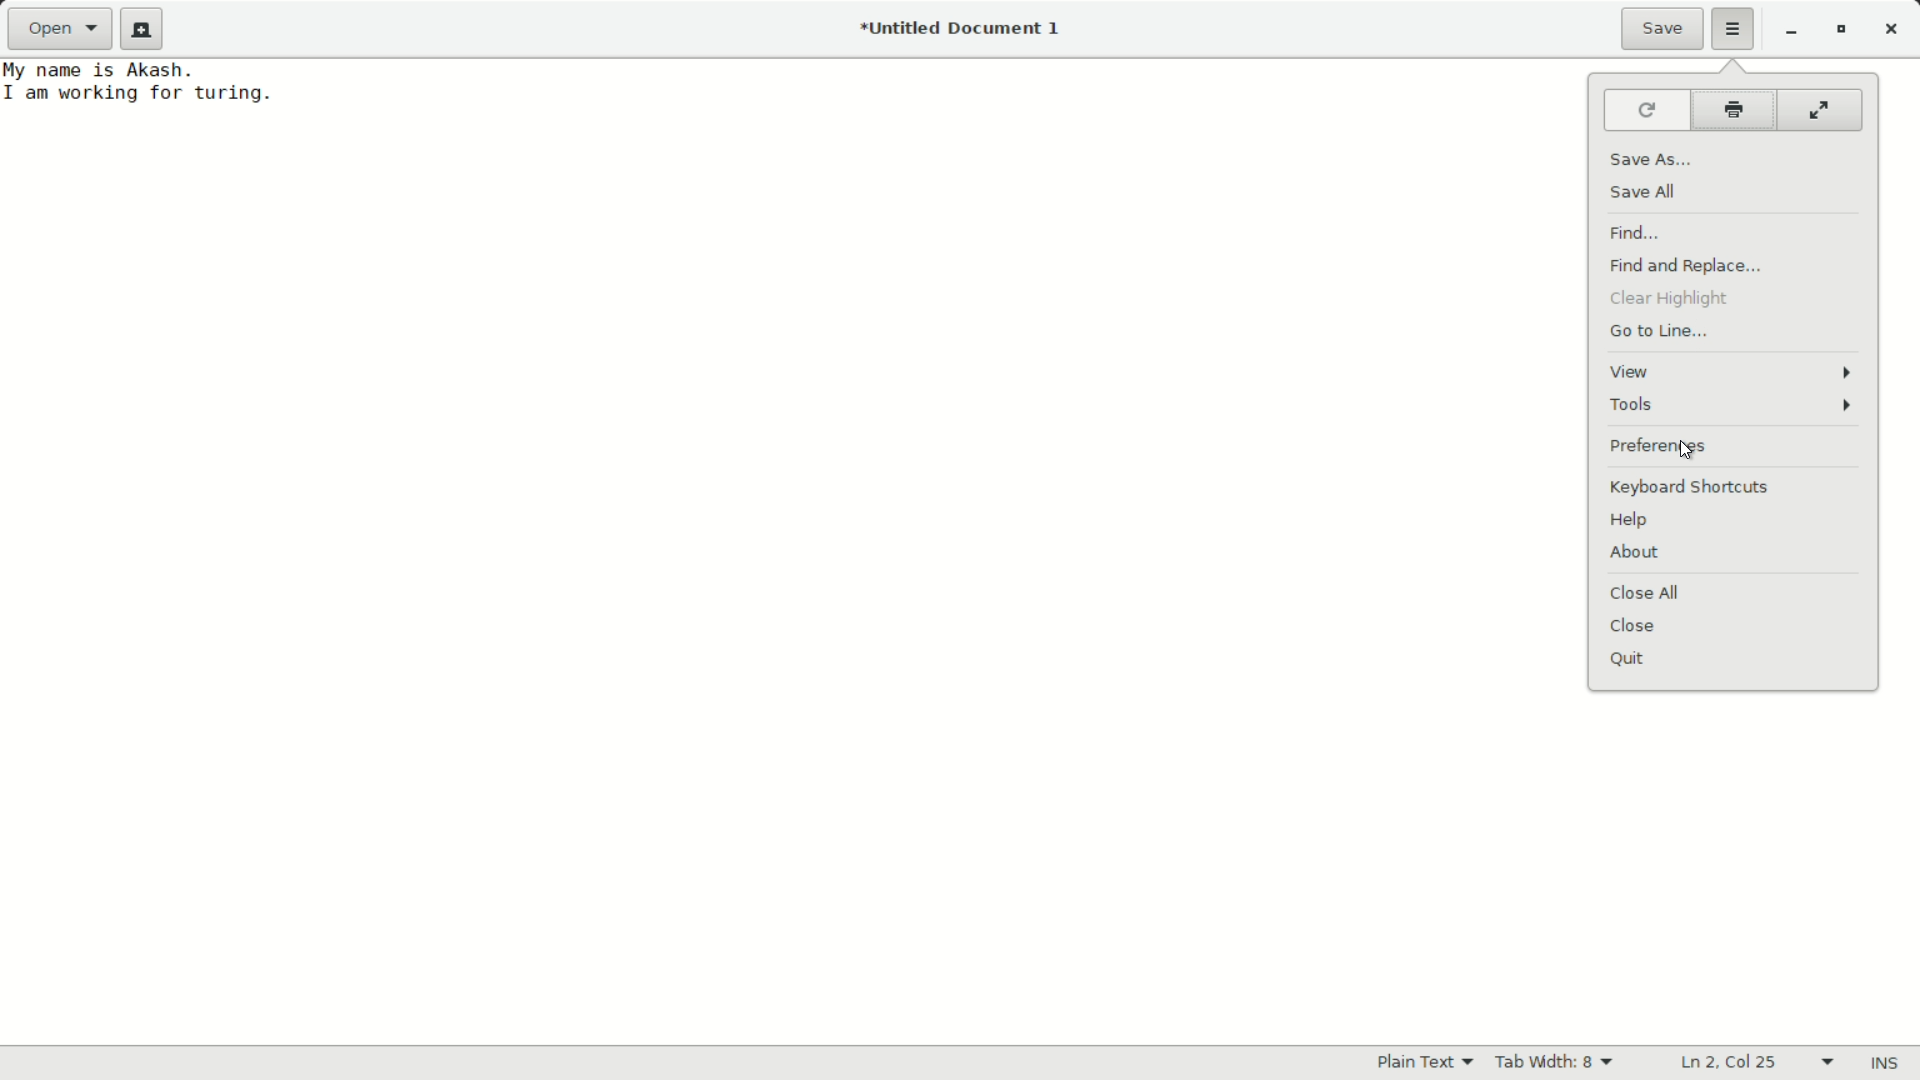 Image resolution: width=1920 pixels, height=1080 pixels. What do you see at coordinates (1895, 31) in the screenshot?
I see `close app` at bounding box center [1895, 31].